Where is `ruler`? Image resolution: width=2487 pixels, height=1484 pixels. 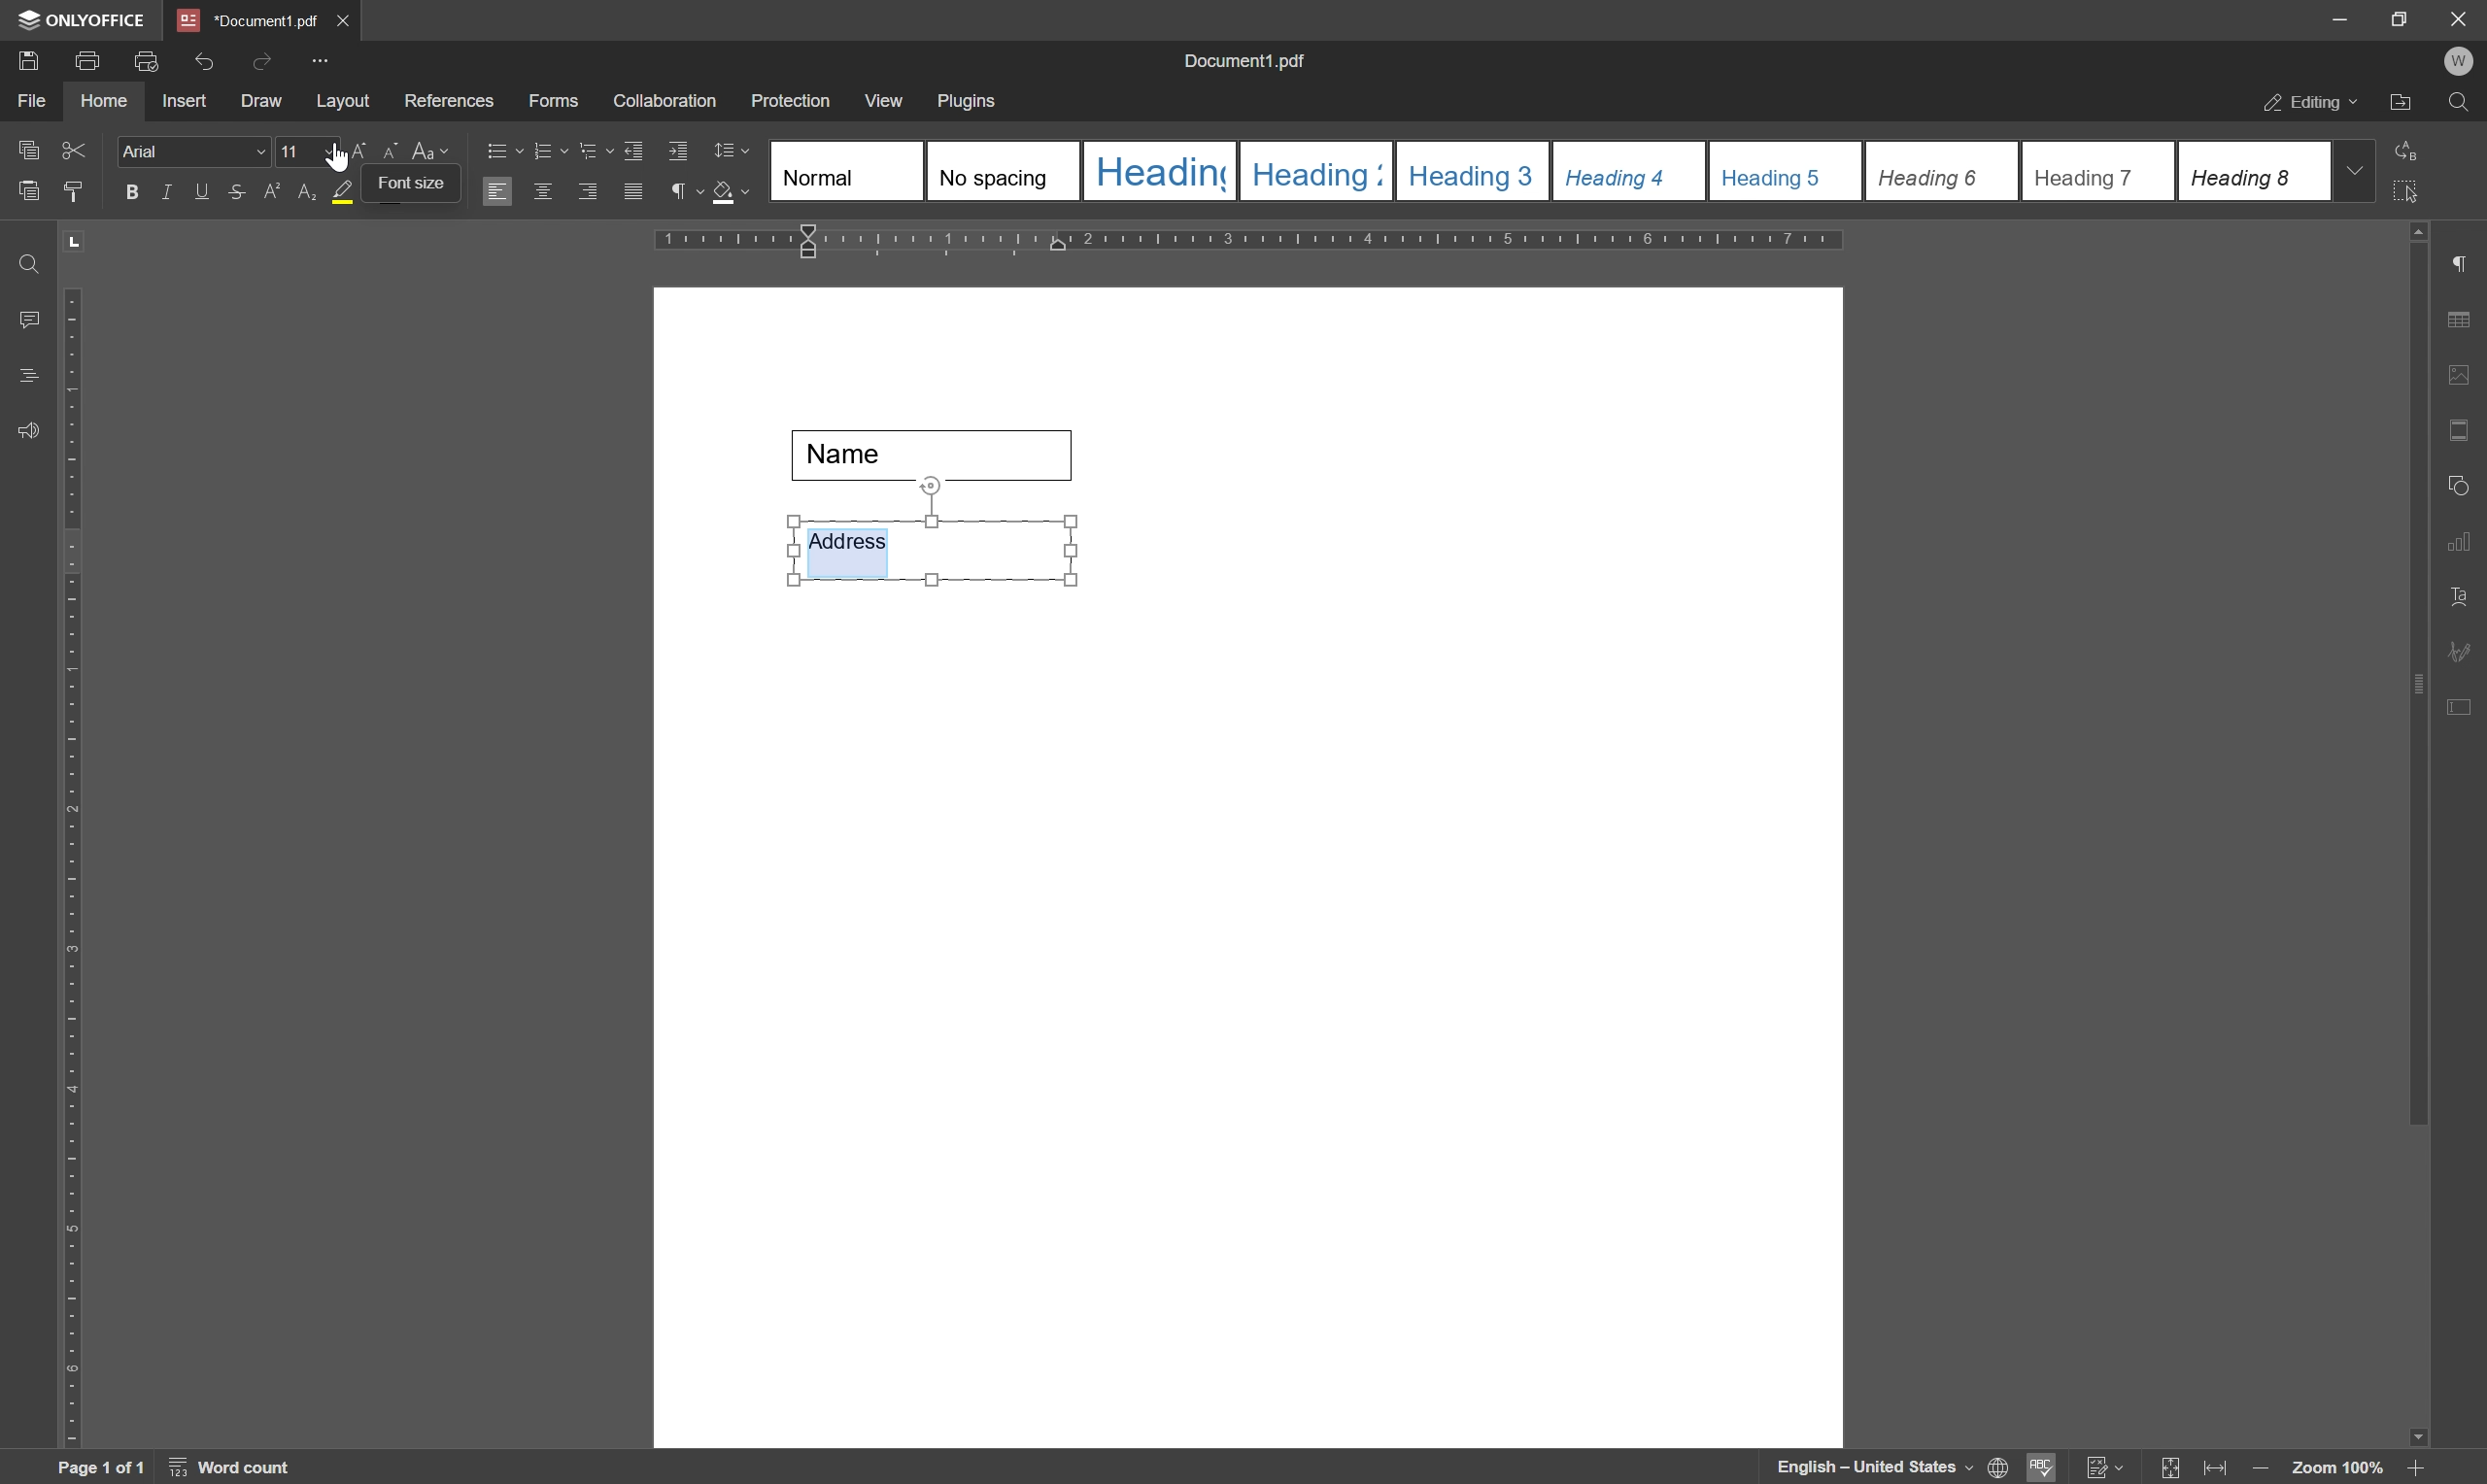 ruler is located at coordinates (70, 863).